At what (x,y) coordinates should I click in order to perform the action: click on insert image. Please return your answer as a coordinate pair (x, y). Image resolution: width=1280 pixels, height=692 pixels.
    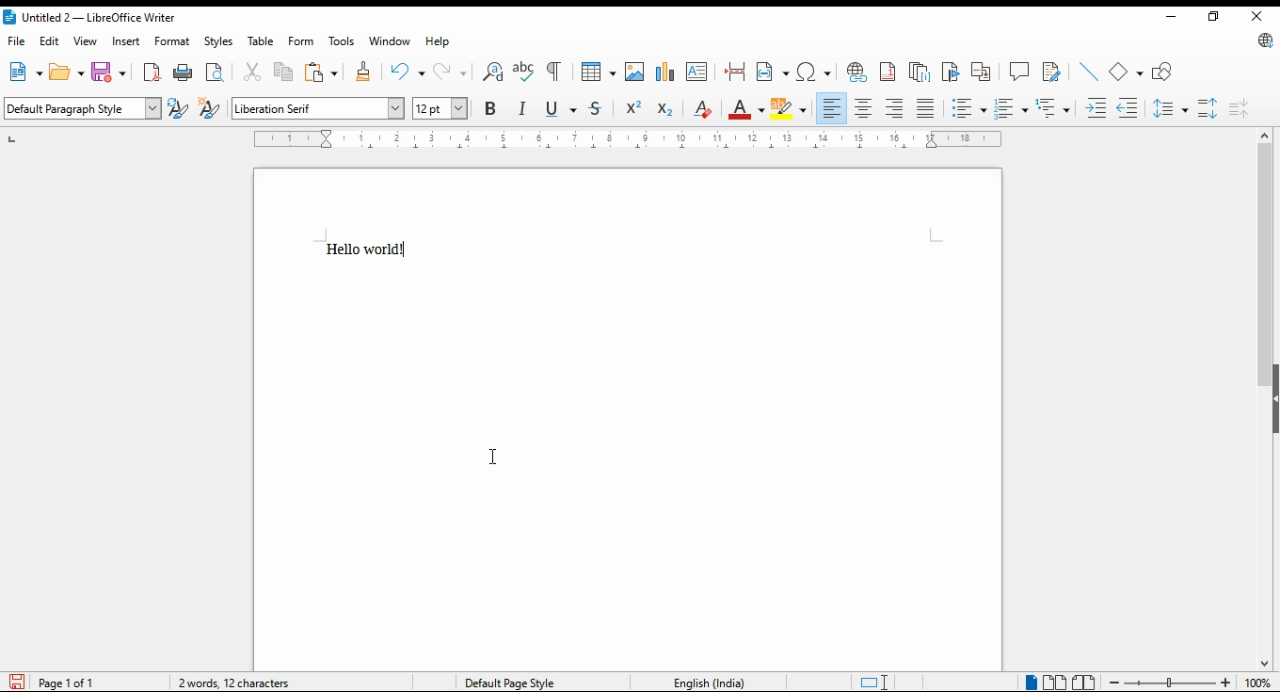
    Looking at the image, I should click on (633, 72).